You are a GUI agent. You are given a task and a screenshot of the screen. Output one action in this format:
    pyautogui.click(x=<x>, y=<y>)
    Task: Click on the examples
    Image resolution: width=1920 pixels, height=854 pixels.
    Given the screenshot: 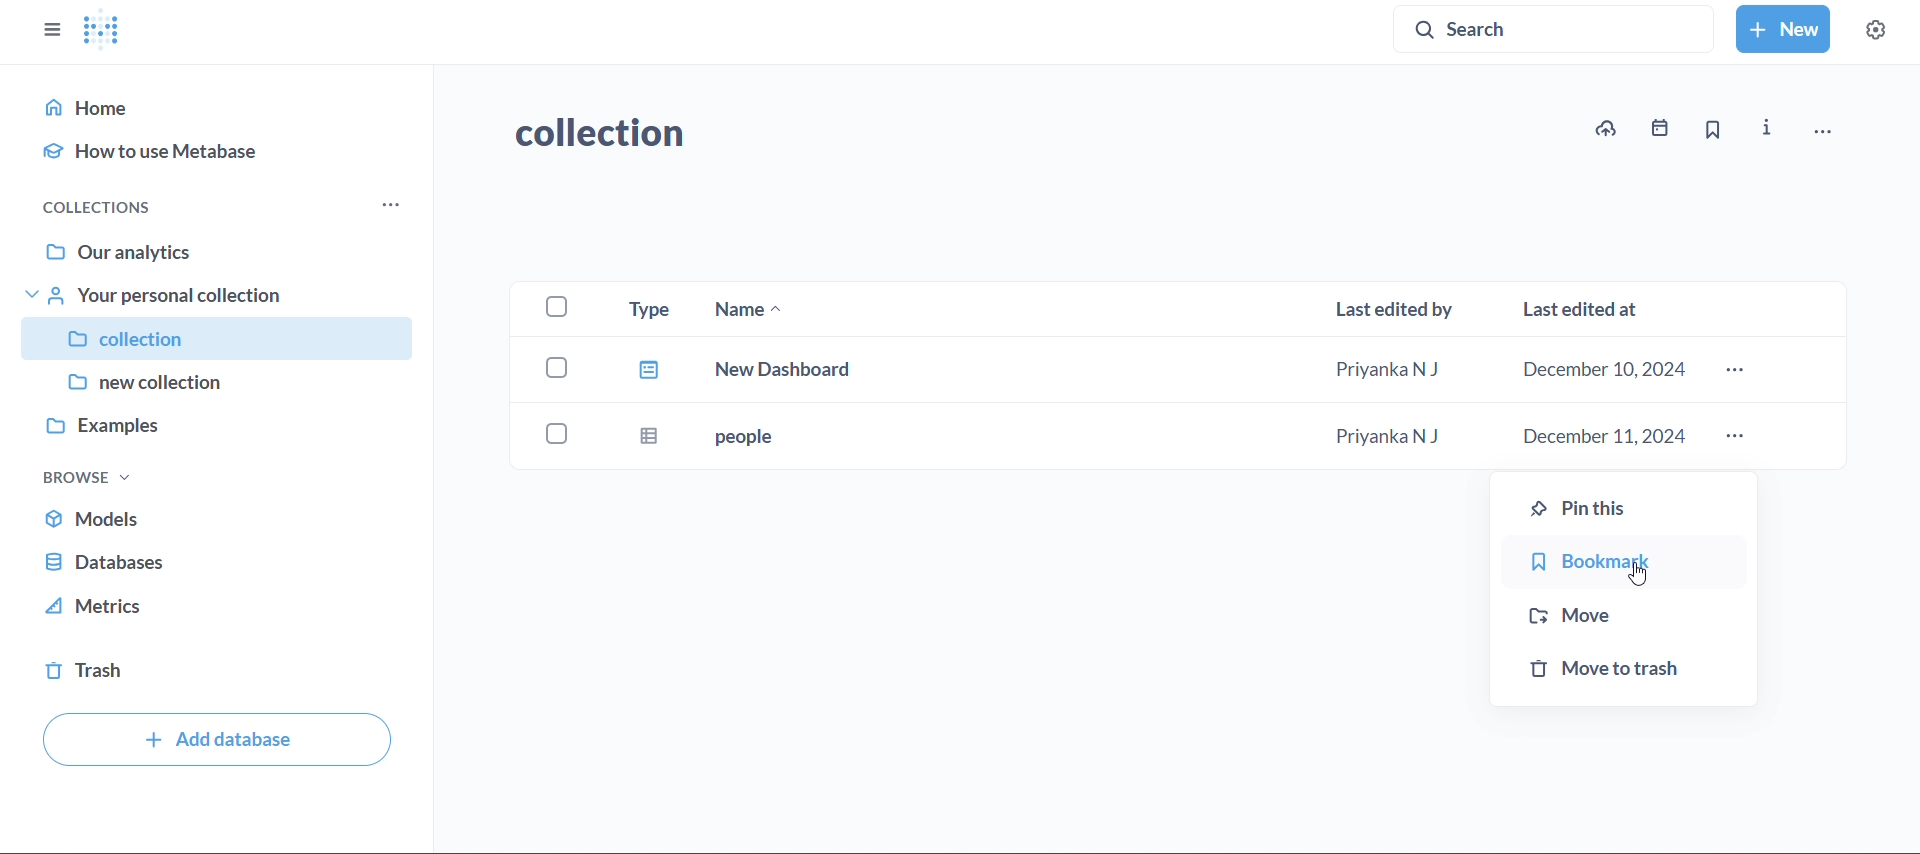 What is the action you would take?
    pyautogui.click(x=216, y=434)
    